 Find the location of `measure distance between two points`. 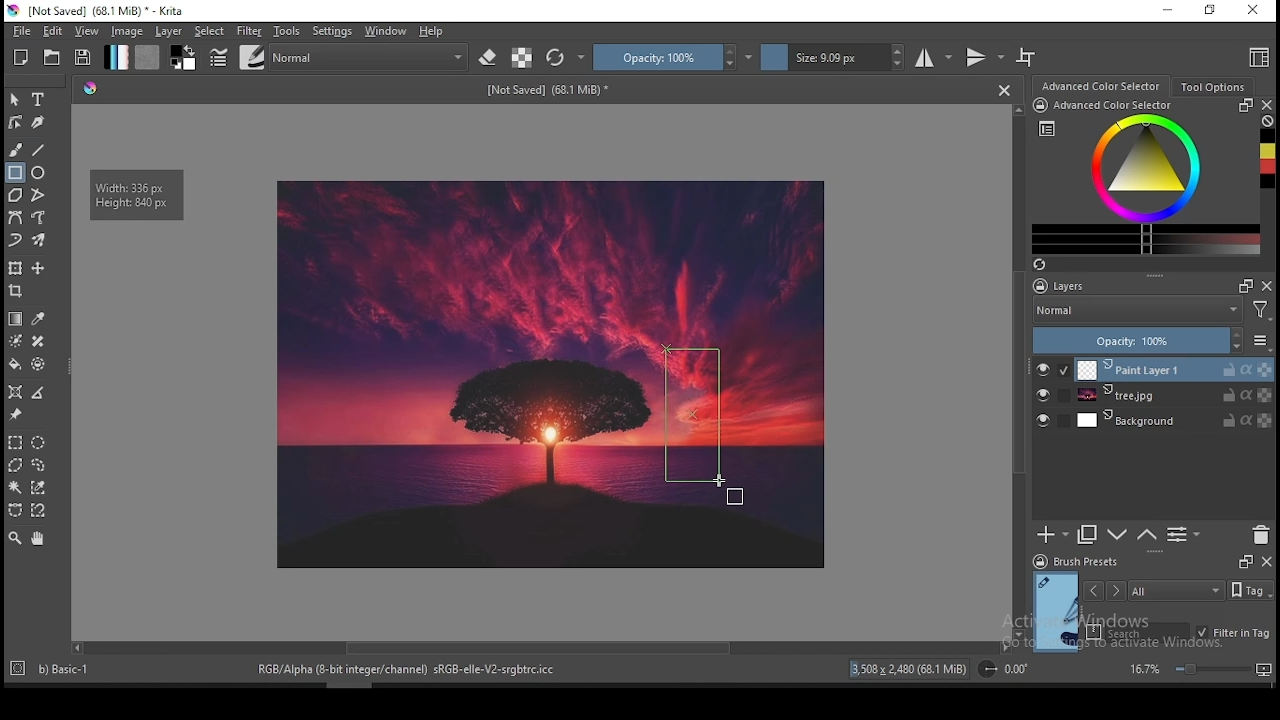

measure distance between two points is located at coordinates (40, 393).